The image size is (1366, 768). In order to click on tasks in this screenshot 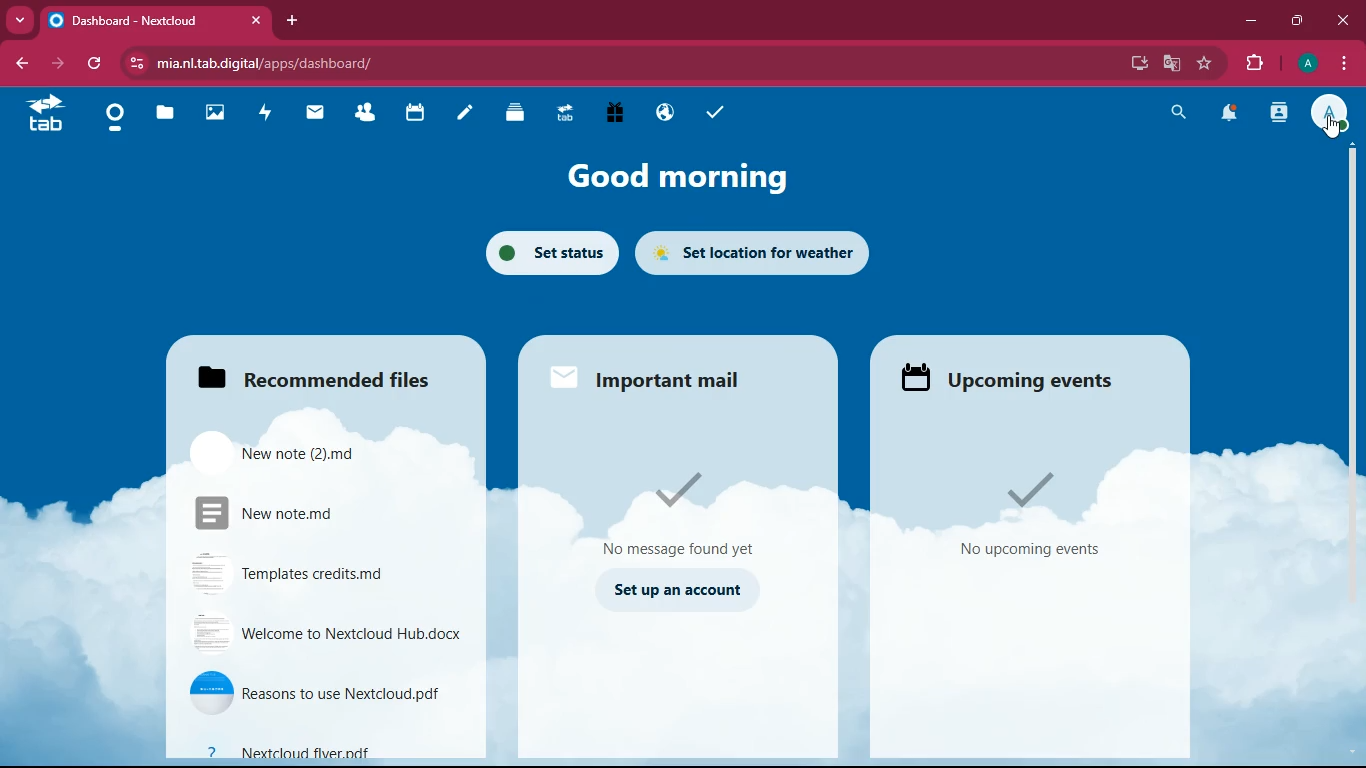, I will do `click(711, 109)`.